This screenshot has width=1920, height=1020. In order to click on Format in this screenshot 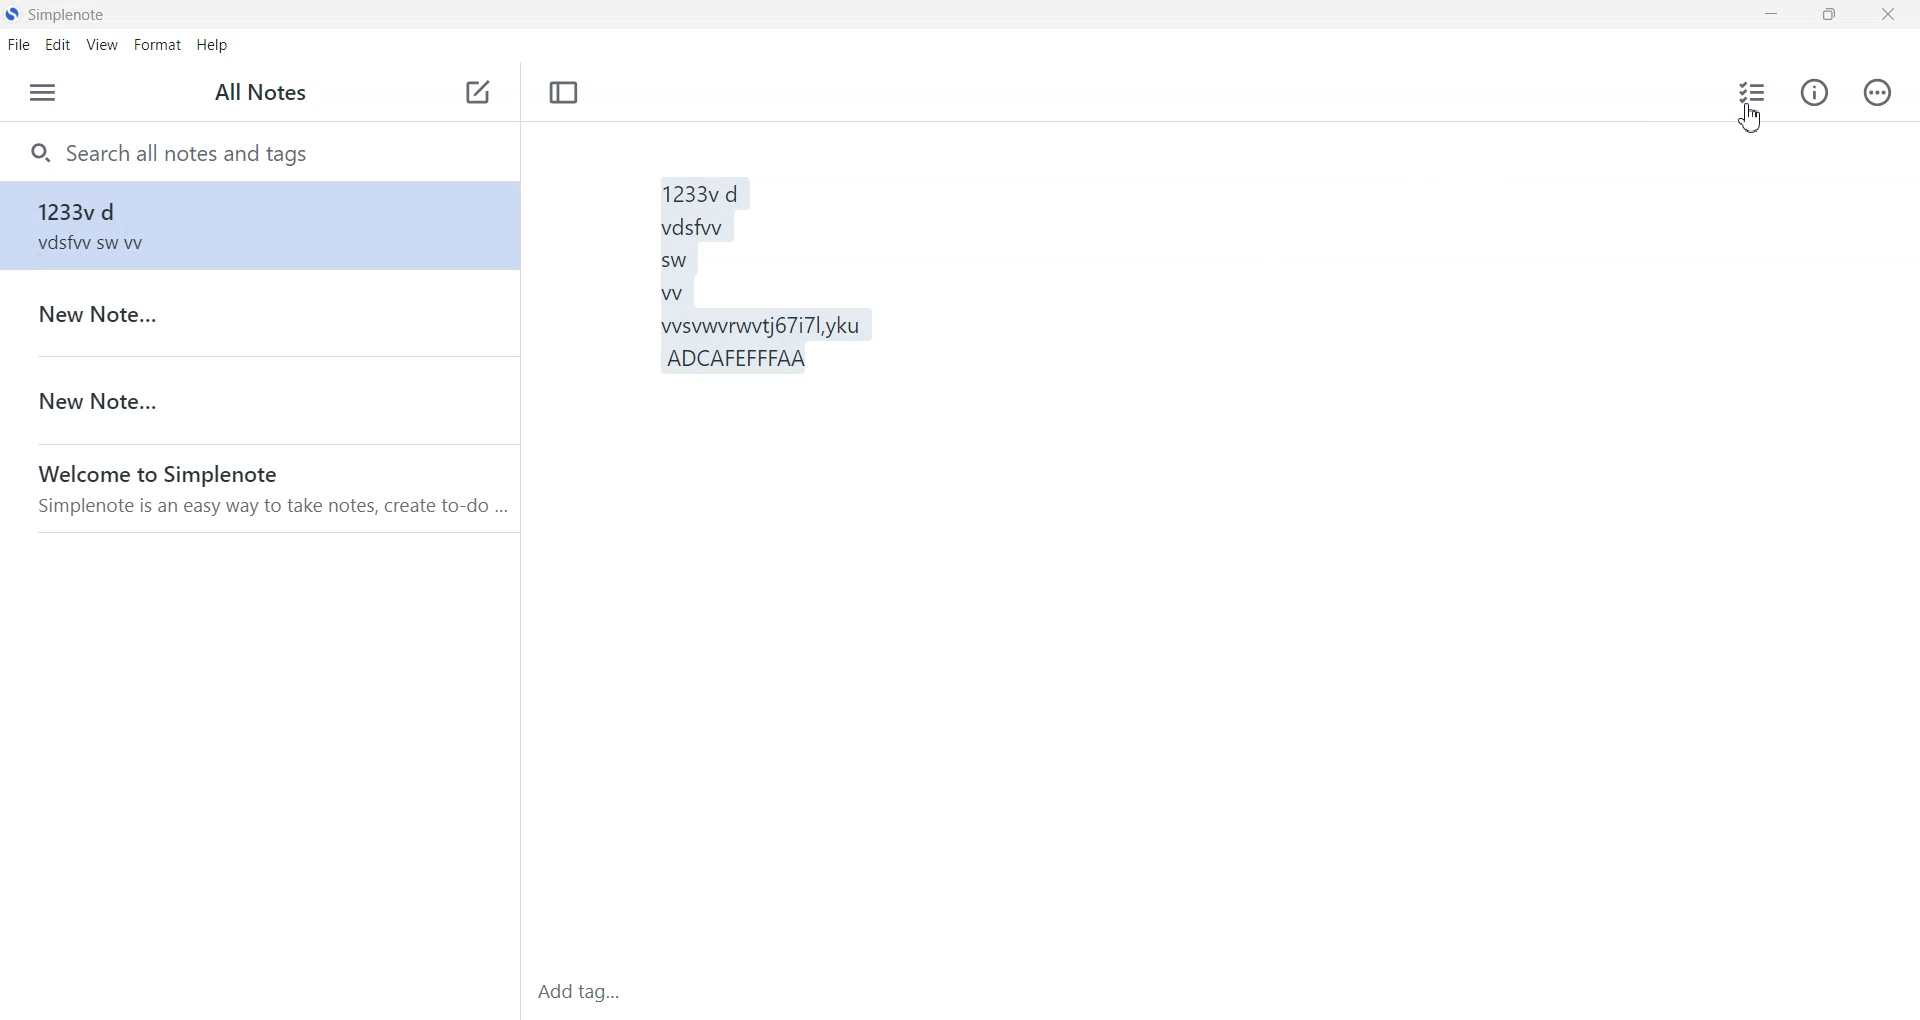, I will do `click(158, 44)`.